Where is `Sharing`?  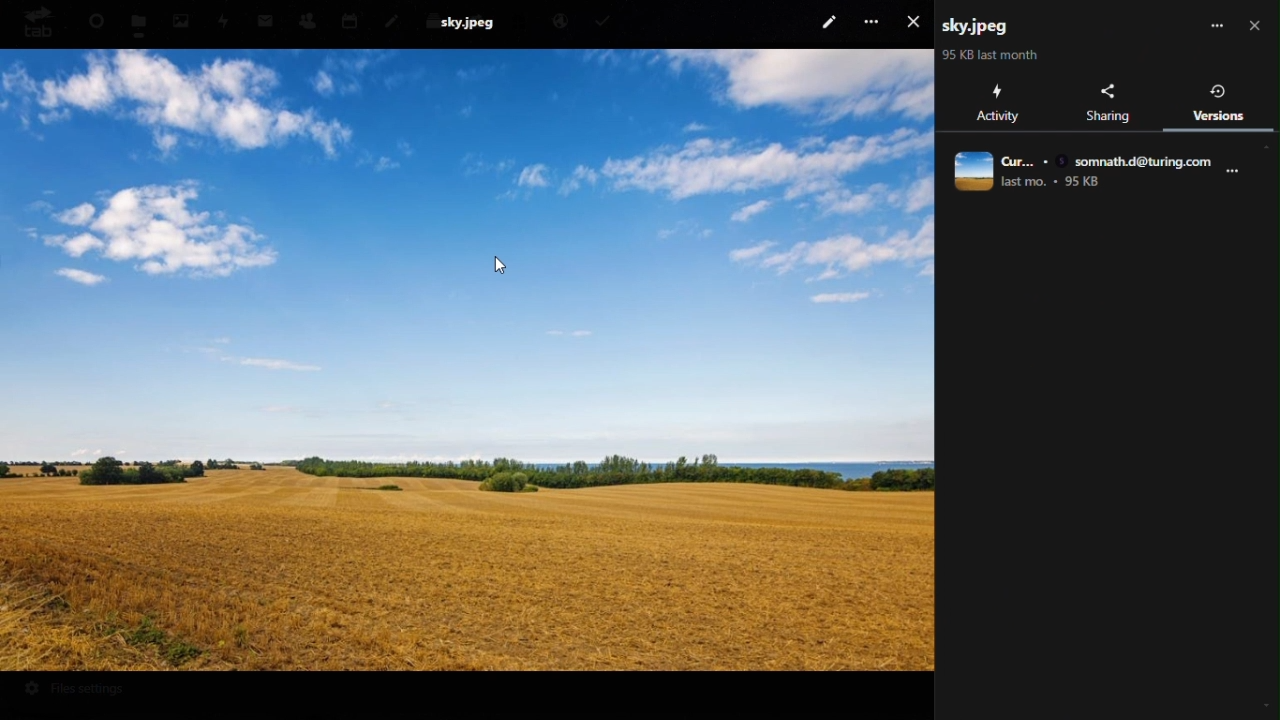 Sharing is located at coordinates (1109, 103).